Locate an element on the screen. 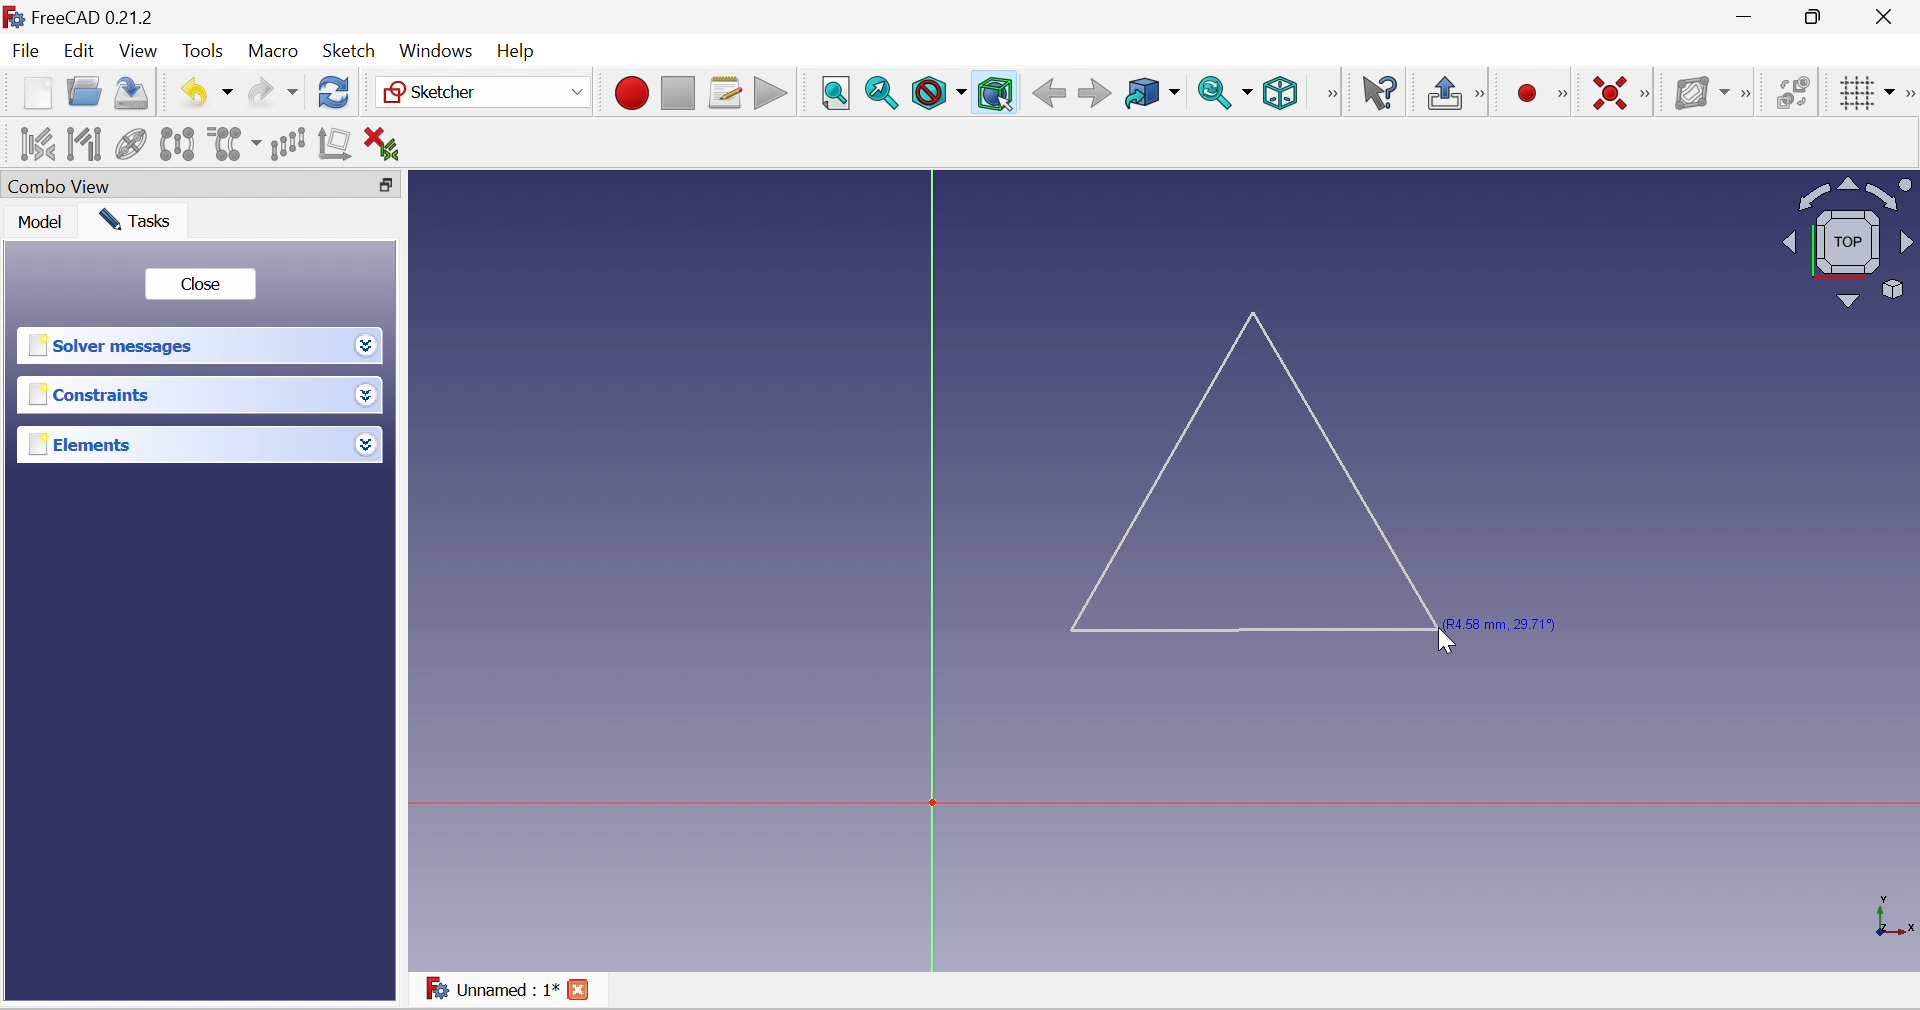 The height and width of the screenshot is (1010, 1920). [Sketcher geometries] is located at coordinates (1564, 96).